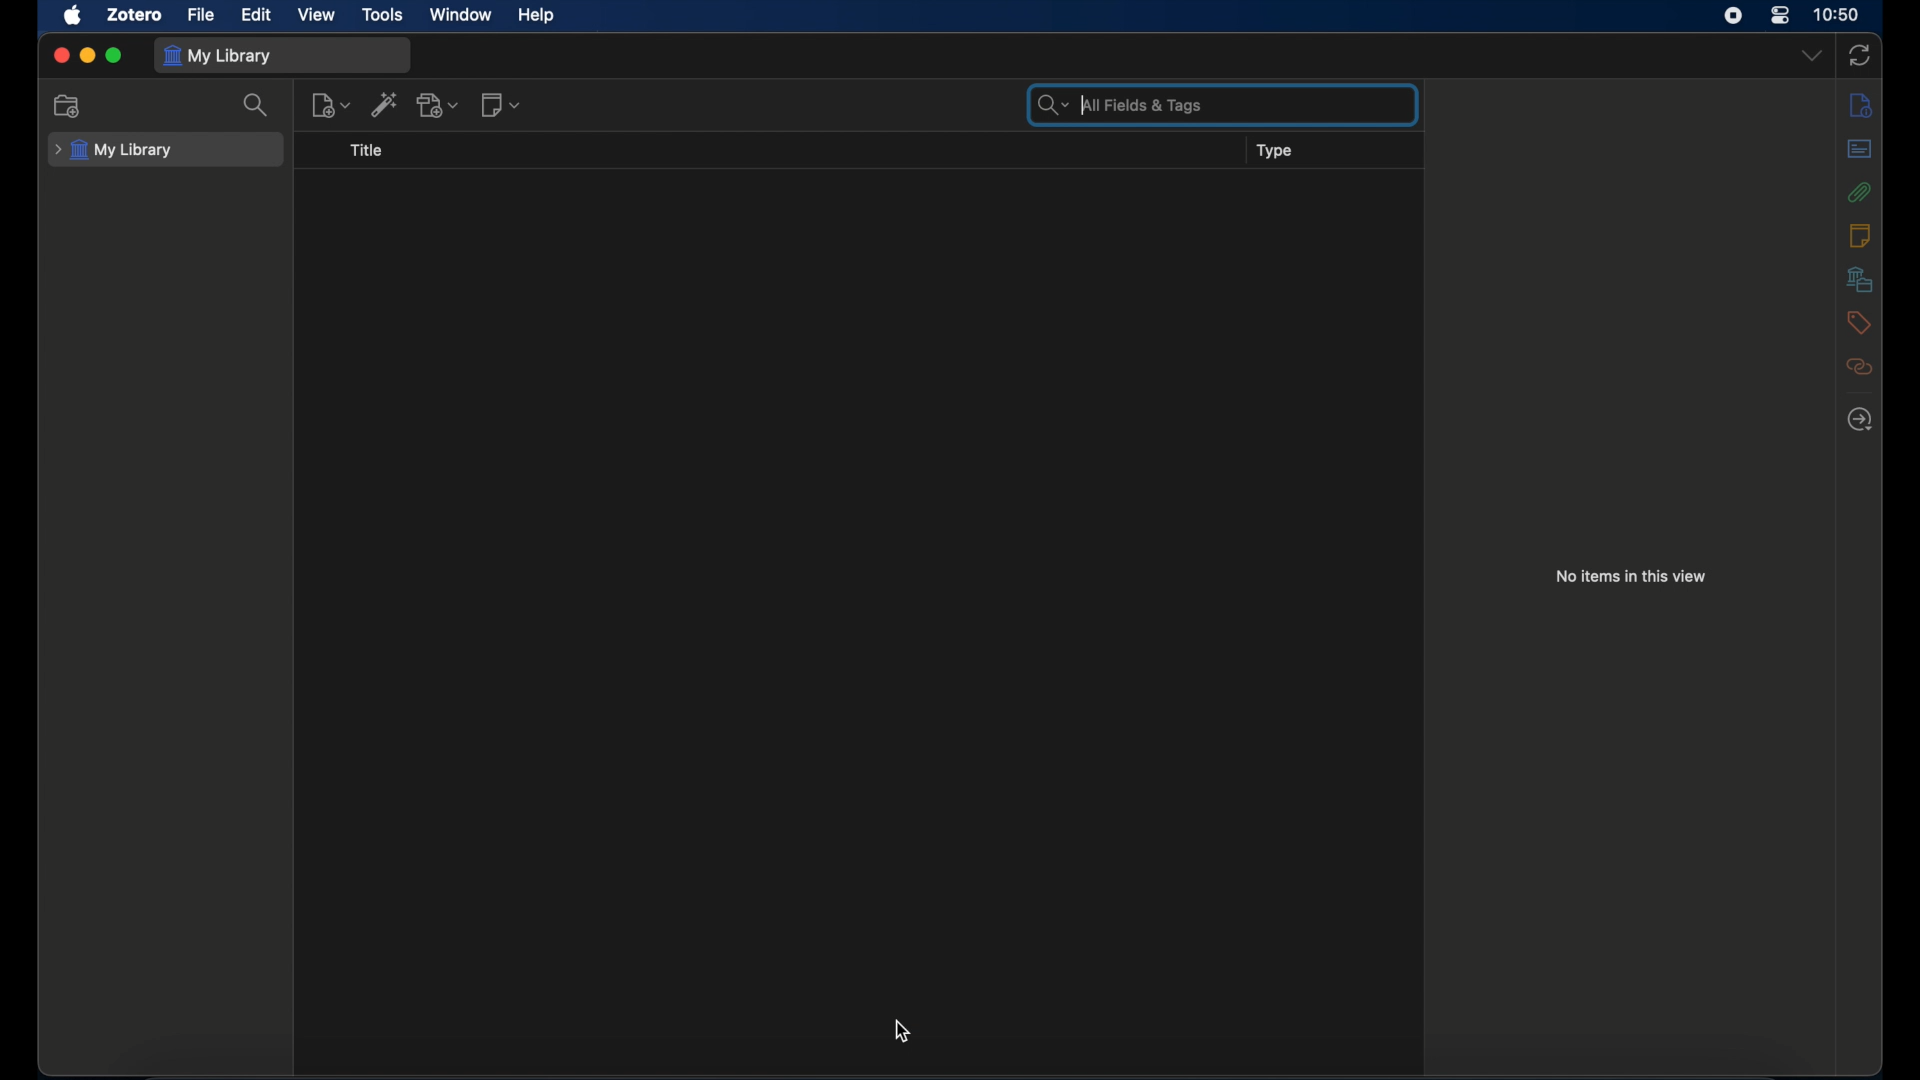 The width and height of the screenshot is (1920, 1080). I want to click on libraries, so click(1859, 279).